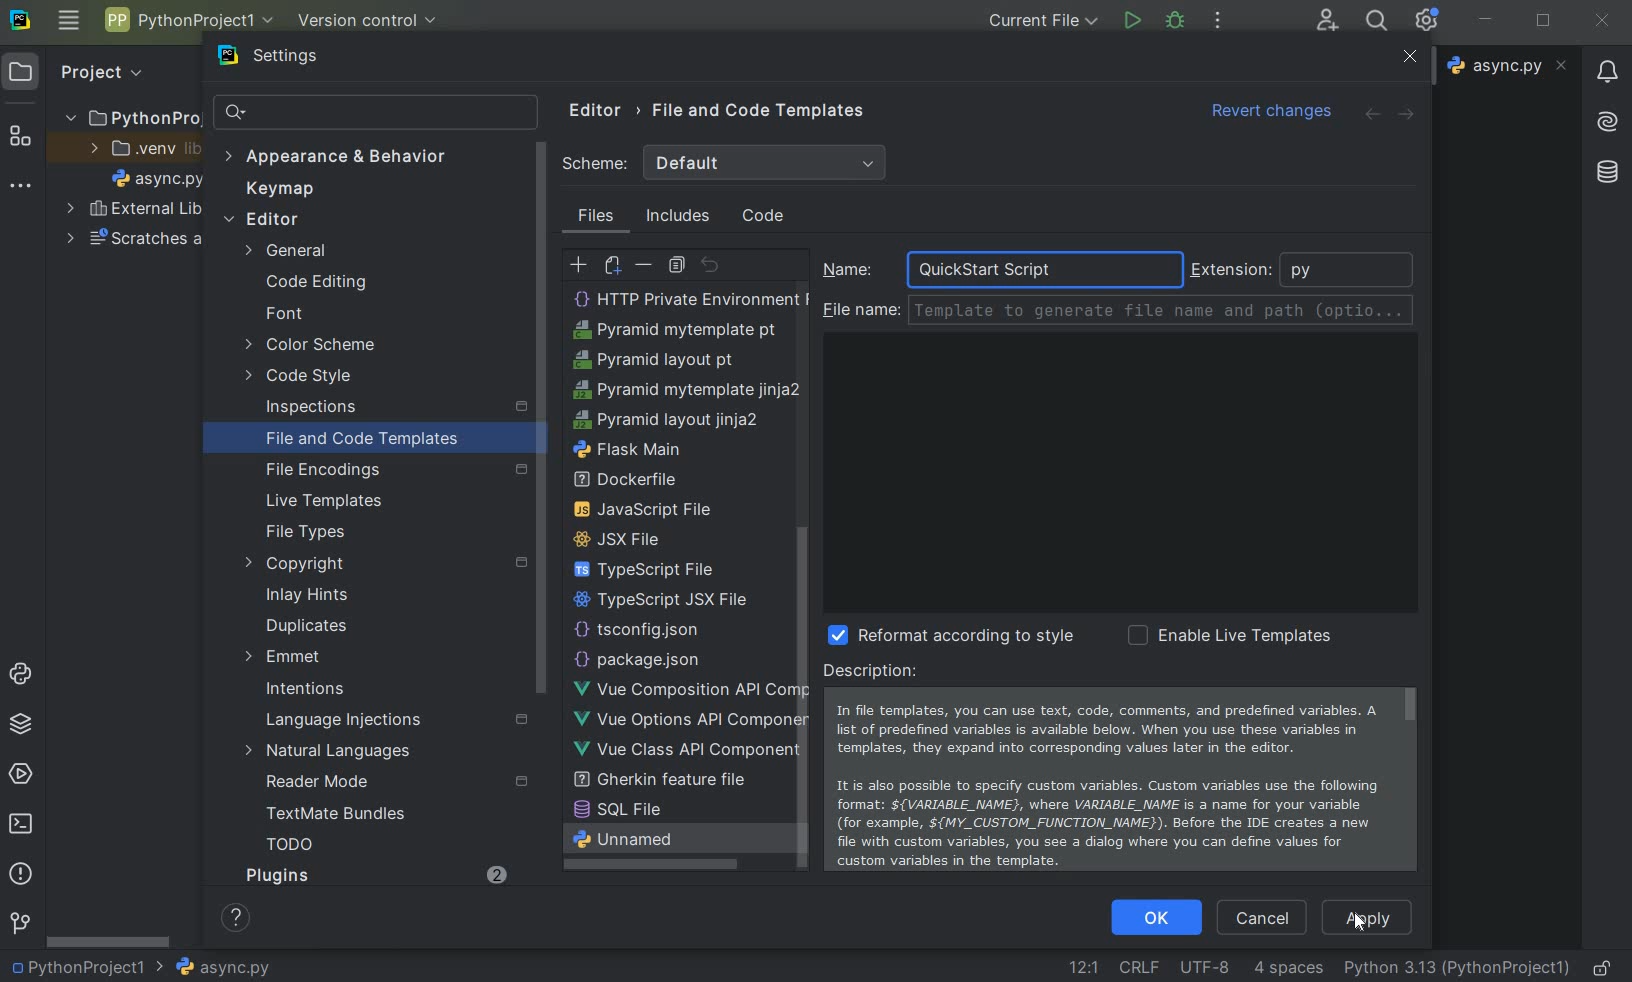 The width and height of the screenshot is (1632, 982). Describe the element at coordinates (278, 191) in the screenshot. I see `keymap` at that location.